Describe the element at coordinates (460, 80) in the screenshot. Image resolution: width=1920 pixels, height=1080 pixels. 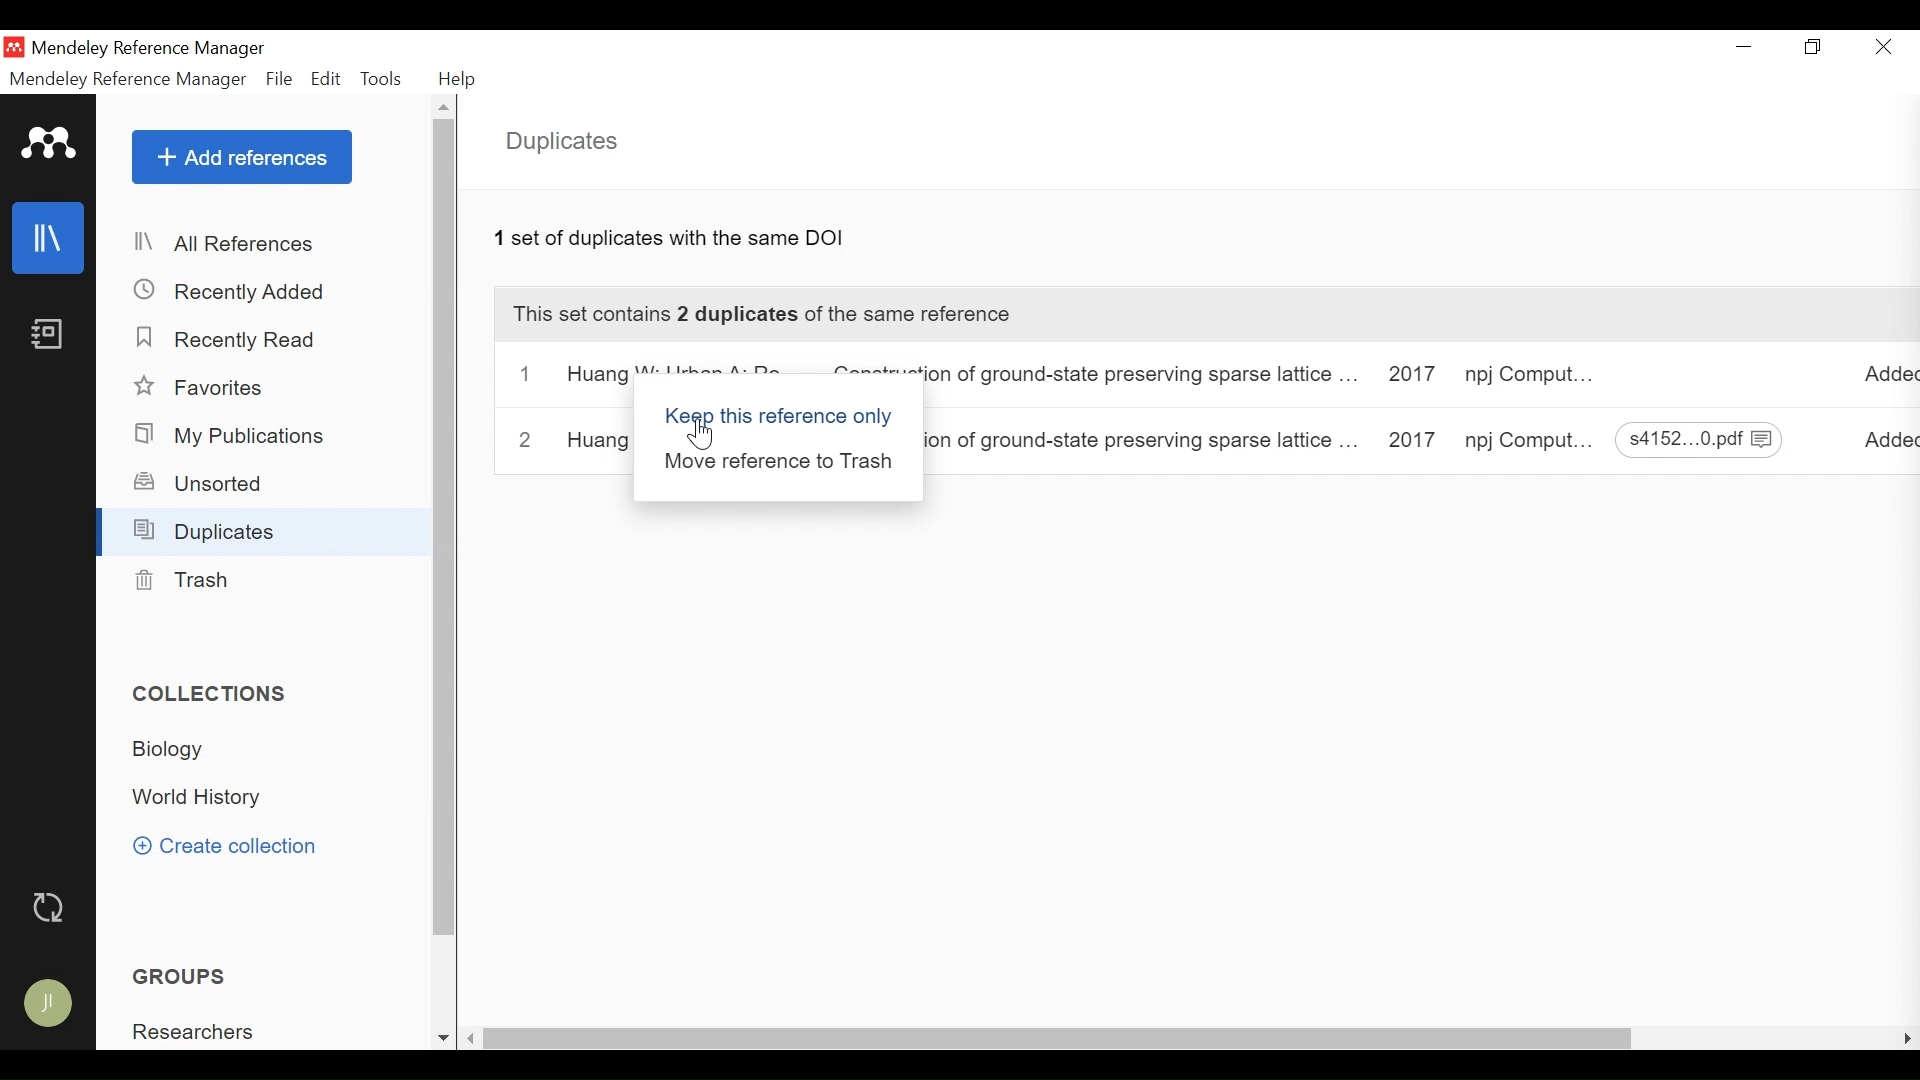
I see `Help` at that location.